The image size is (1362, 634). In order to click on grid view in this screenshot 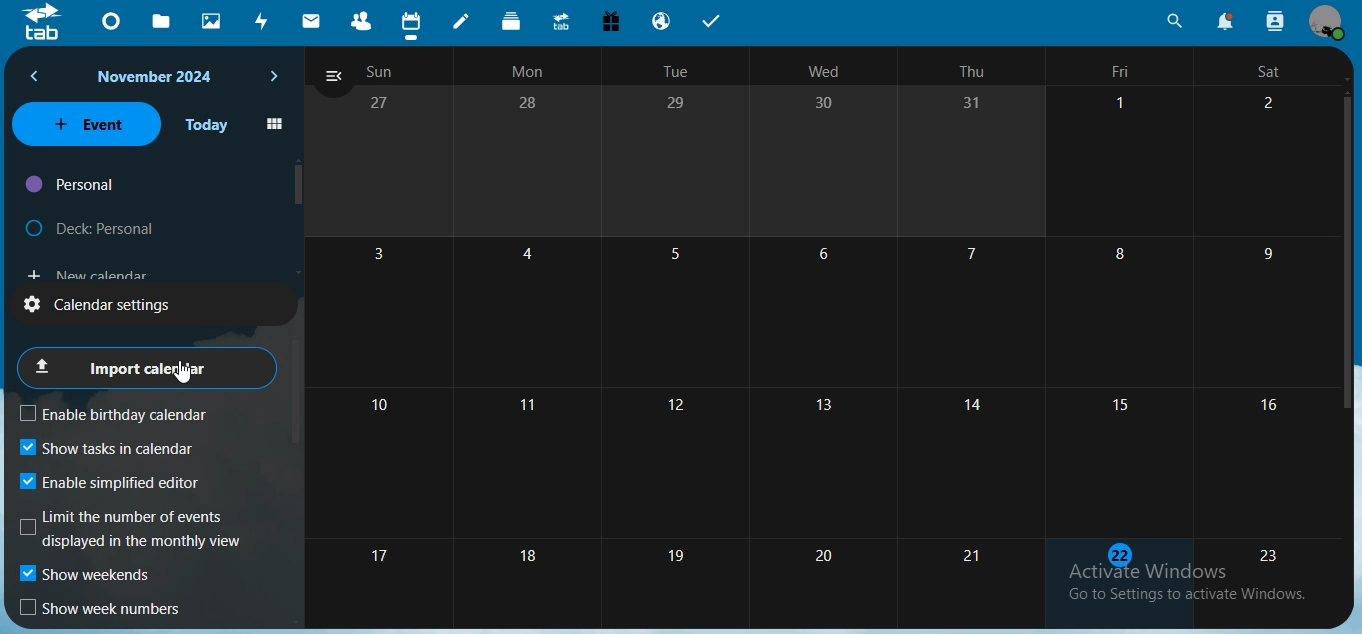, I will do `click(274, 125)`.